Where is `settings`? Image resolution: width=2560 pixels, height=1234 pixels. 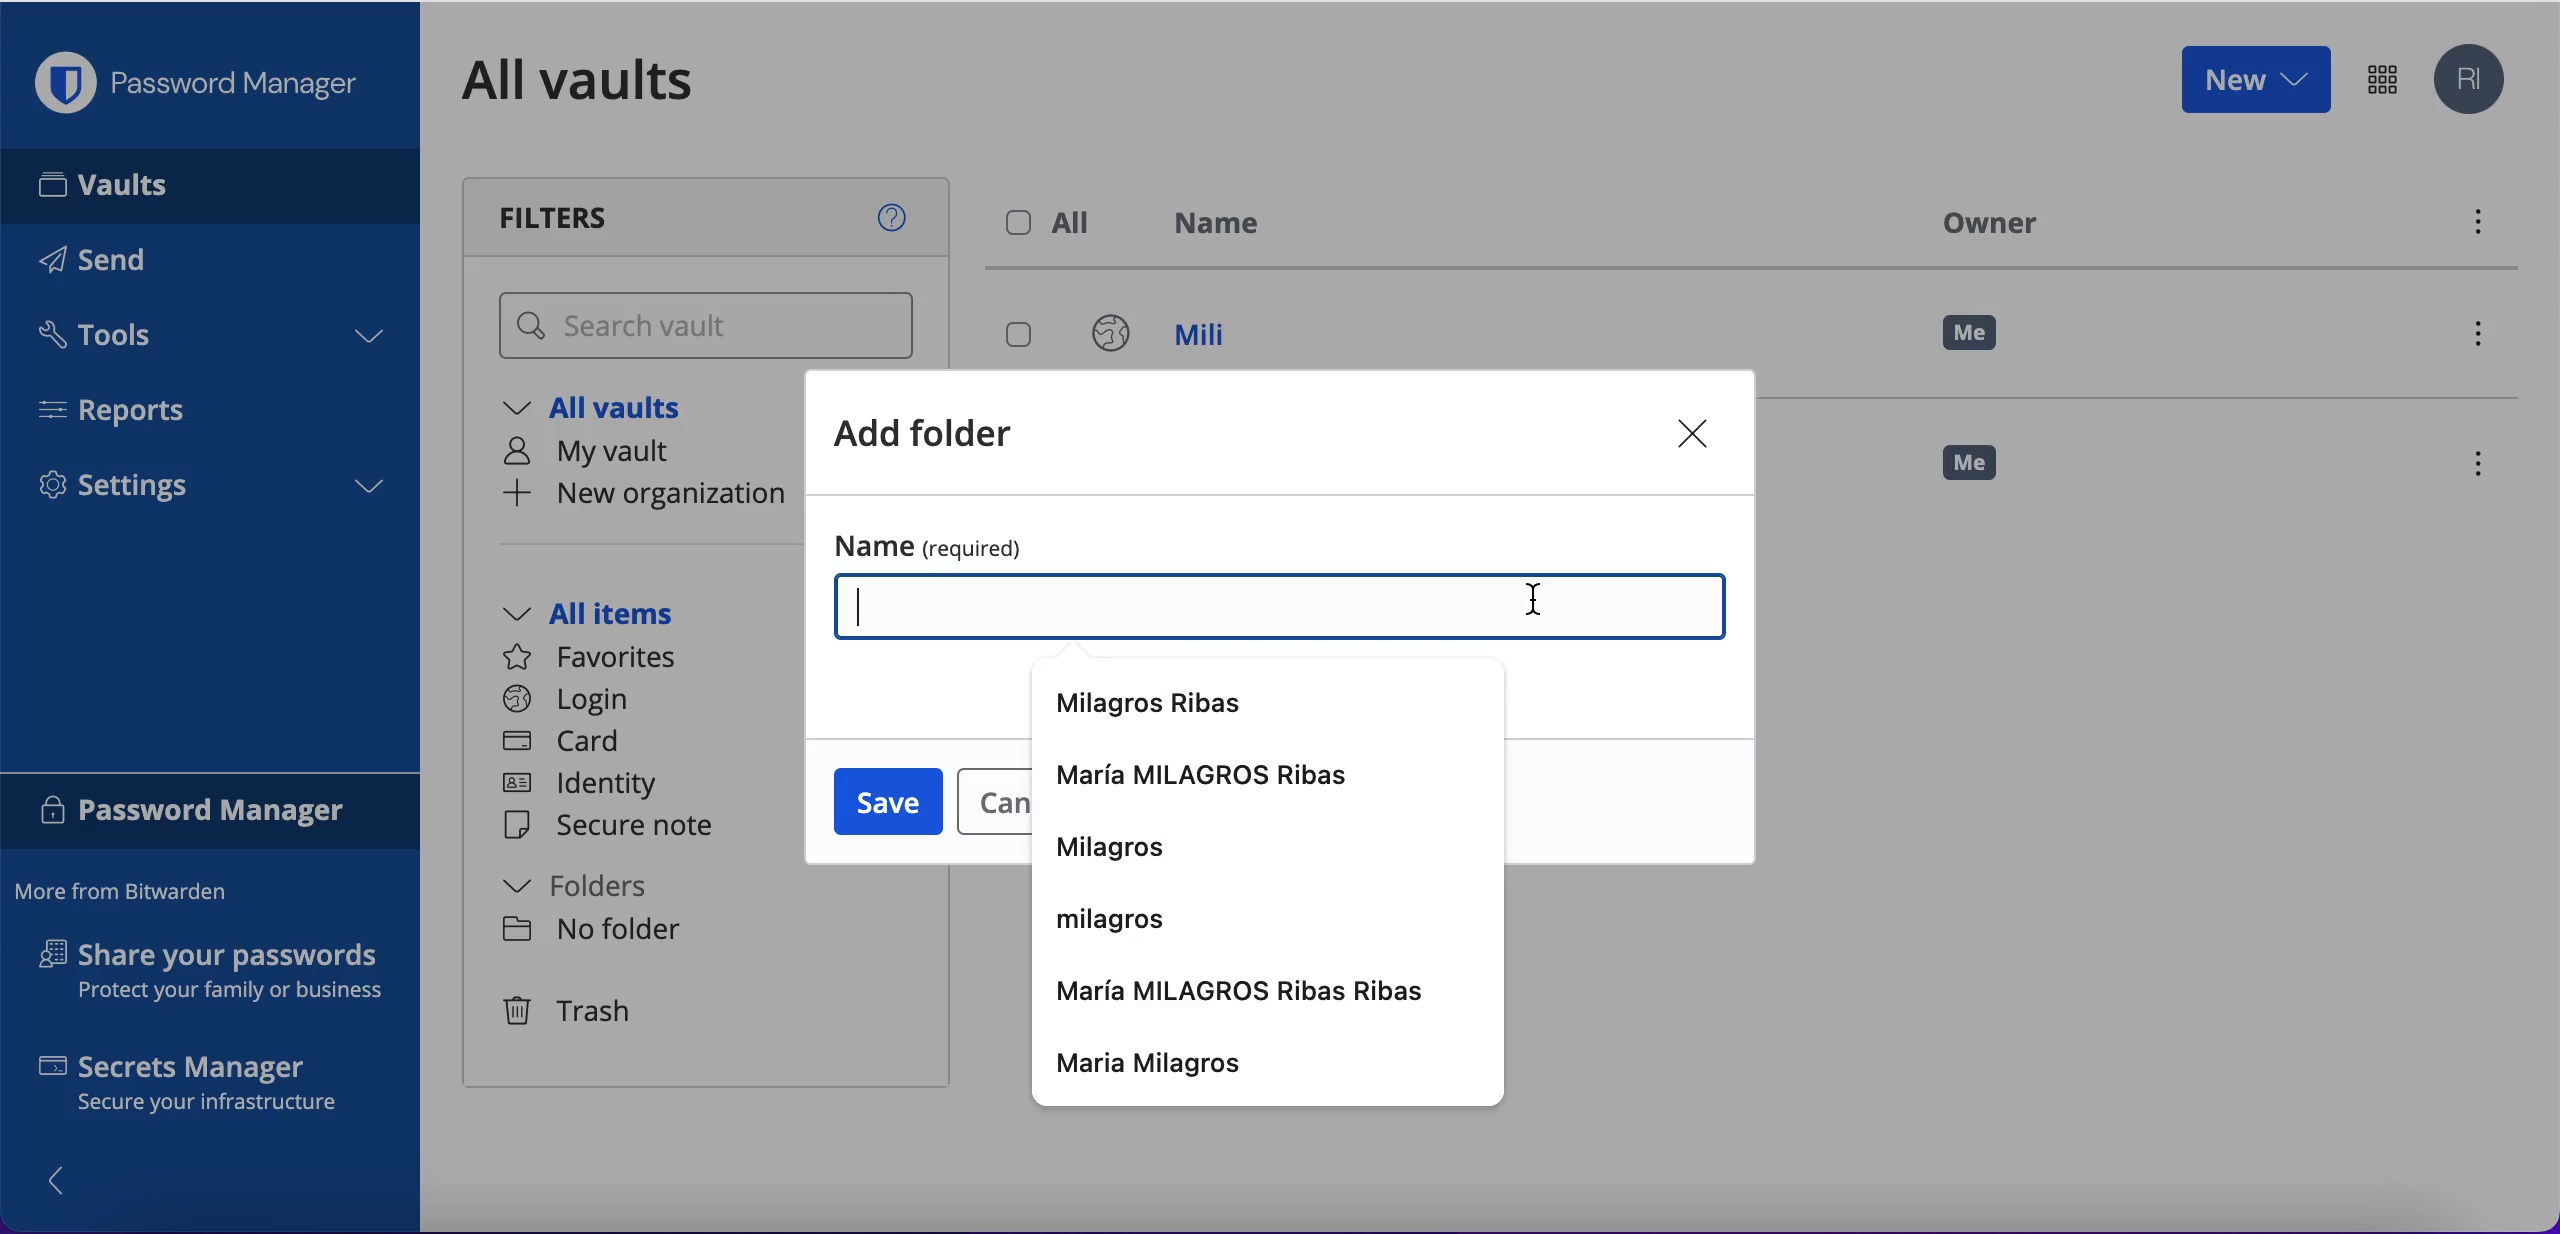
settings is located at coordinates (210, 492).